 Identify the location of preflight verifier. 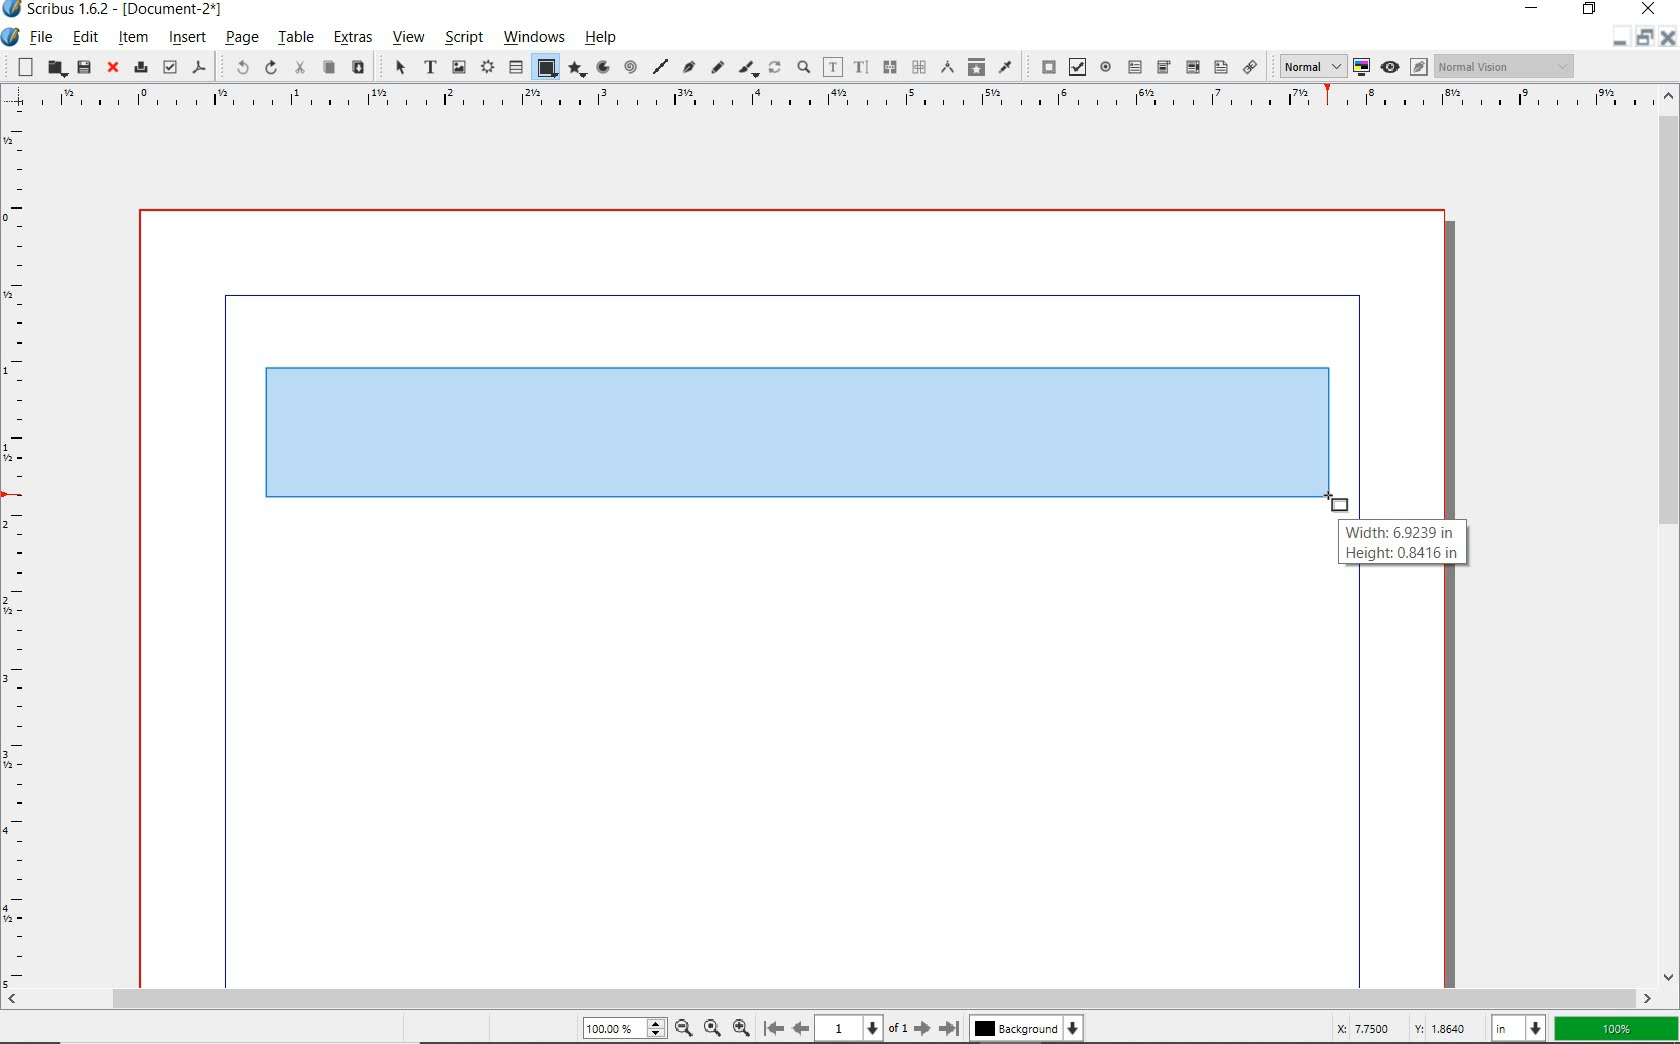
(169, 67).